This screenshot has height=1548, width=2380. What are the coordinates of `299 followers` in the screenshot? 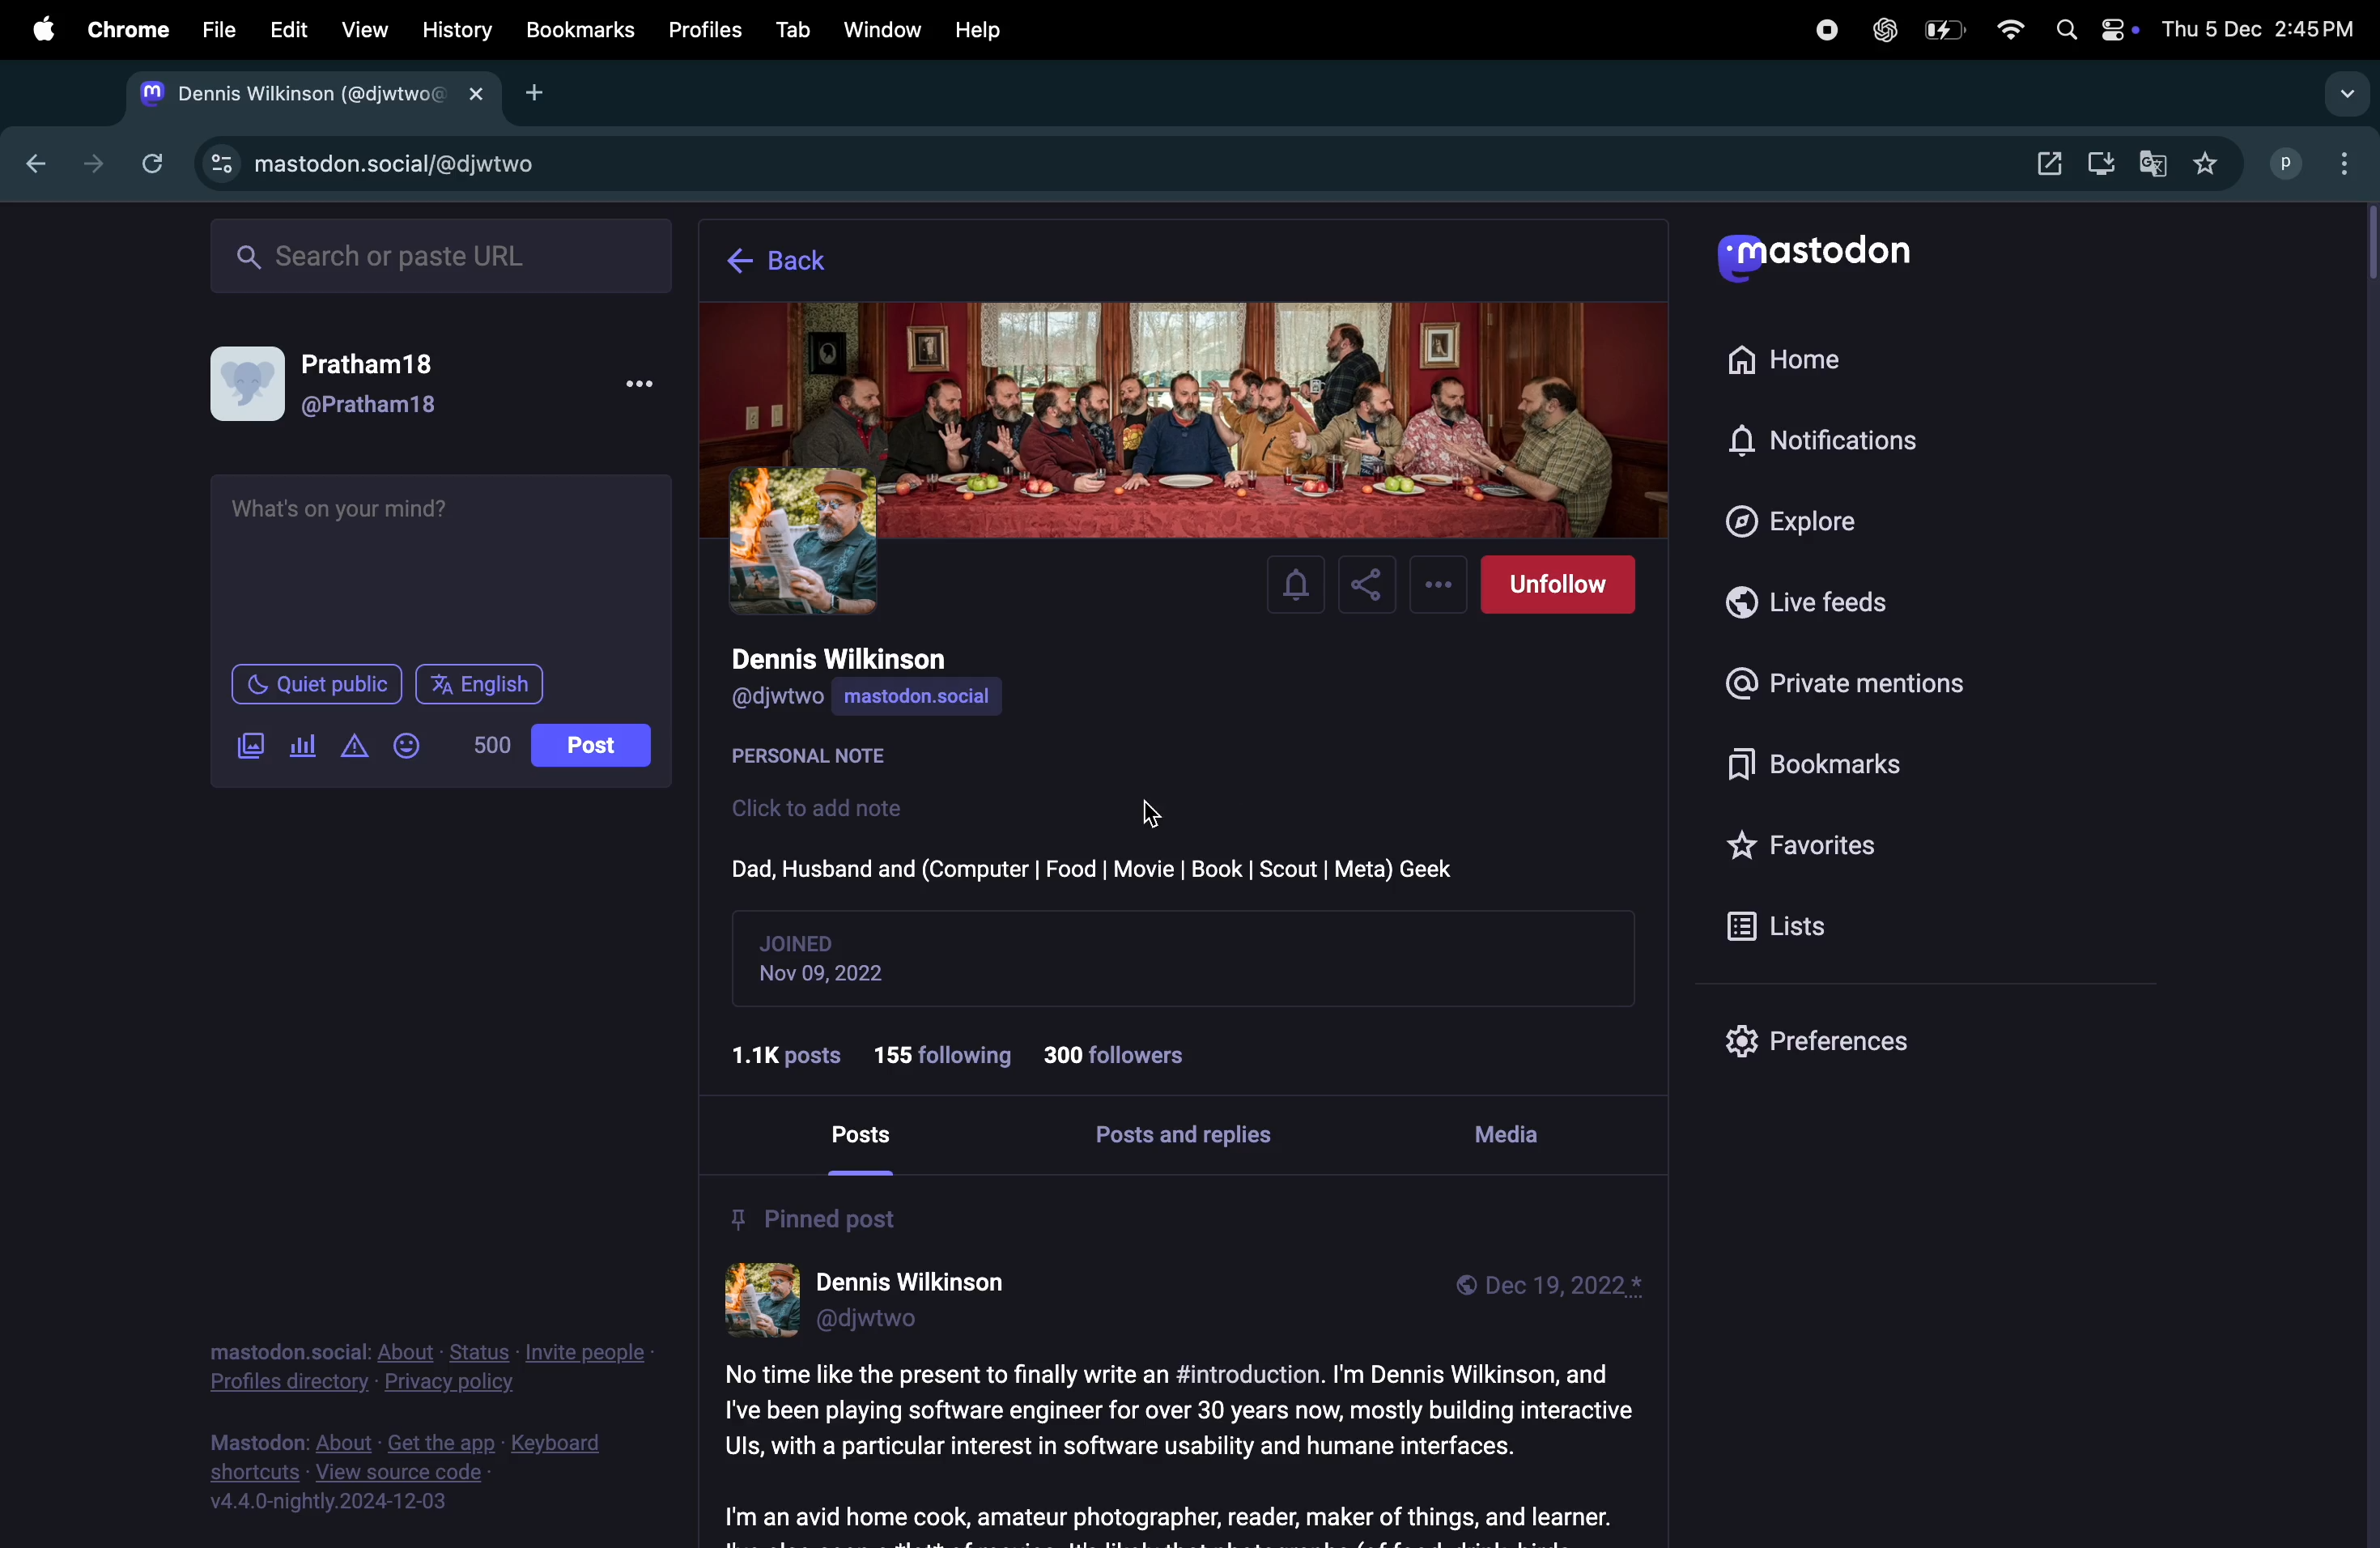 It's located at (1124, 1055).